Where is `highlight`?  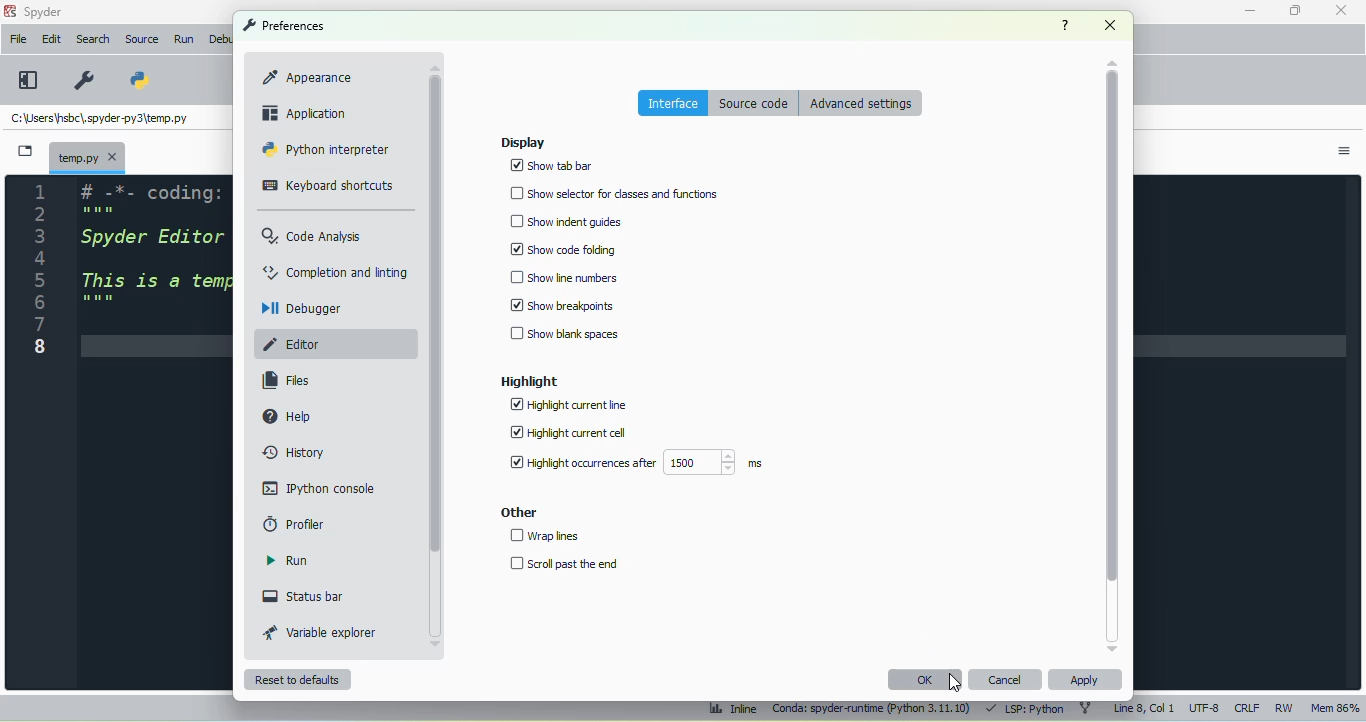
highlight is located at coordinates (529, 381).